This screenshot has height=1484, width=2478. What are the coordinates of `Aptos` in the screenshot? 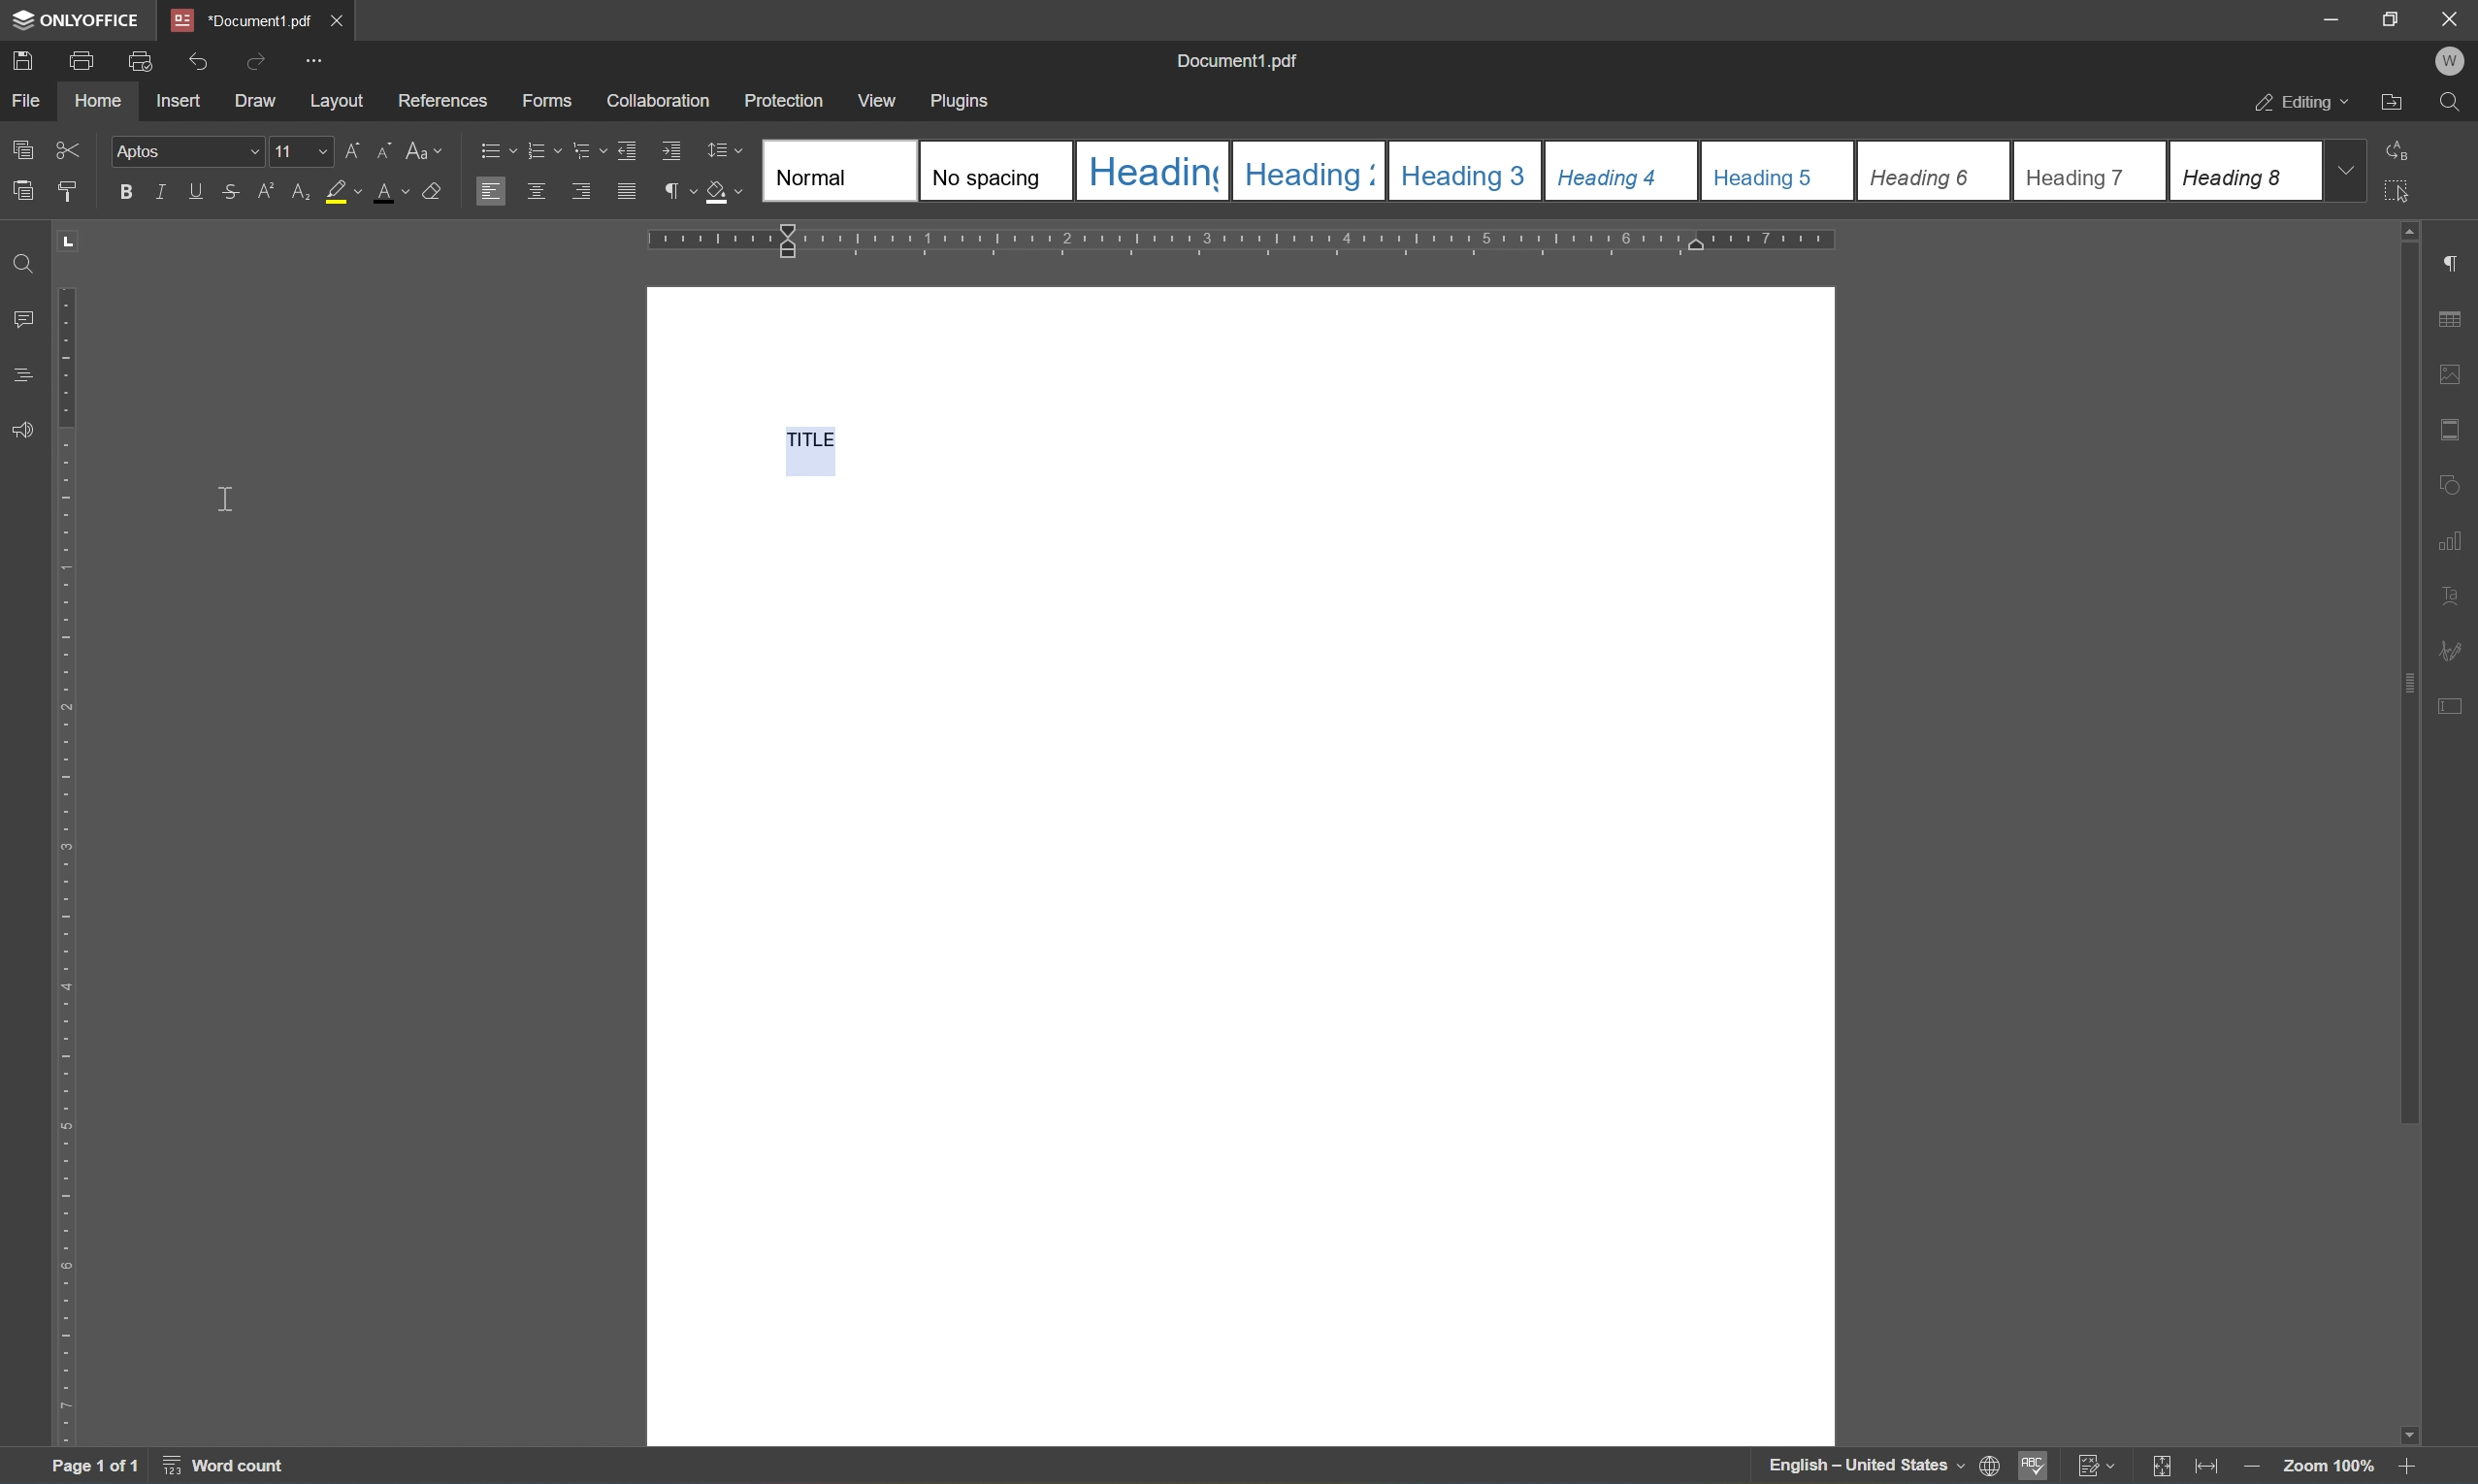 It's located at (188, 152).